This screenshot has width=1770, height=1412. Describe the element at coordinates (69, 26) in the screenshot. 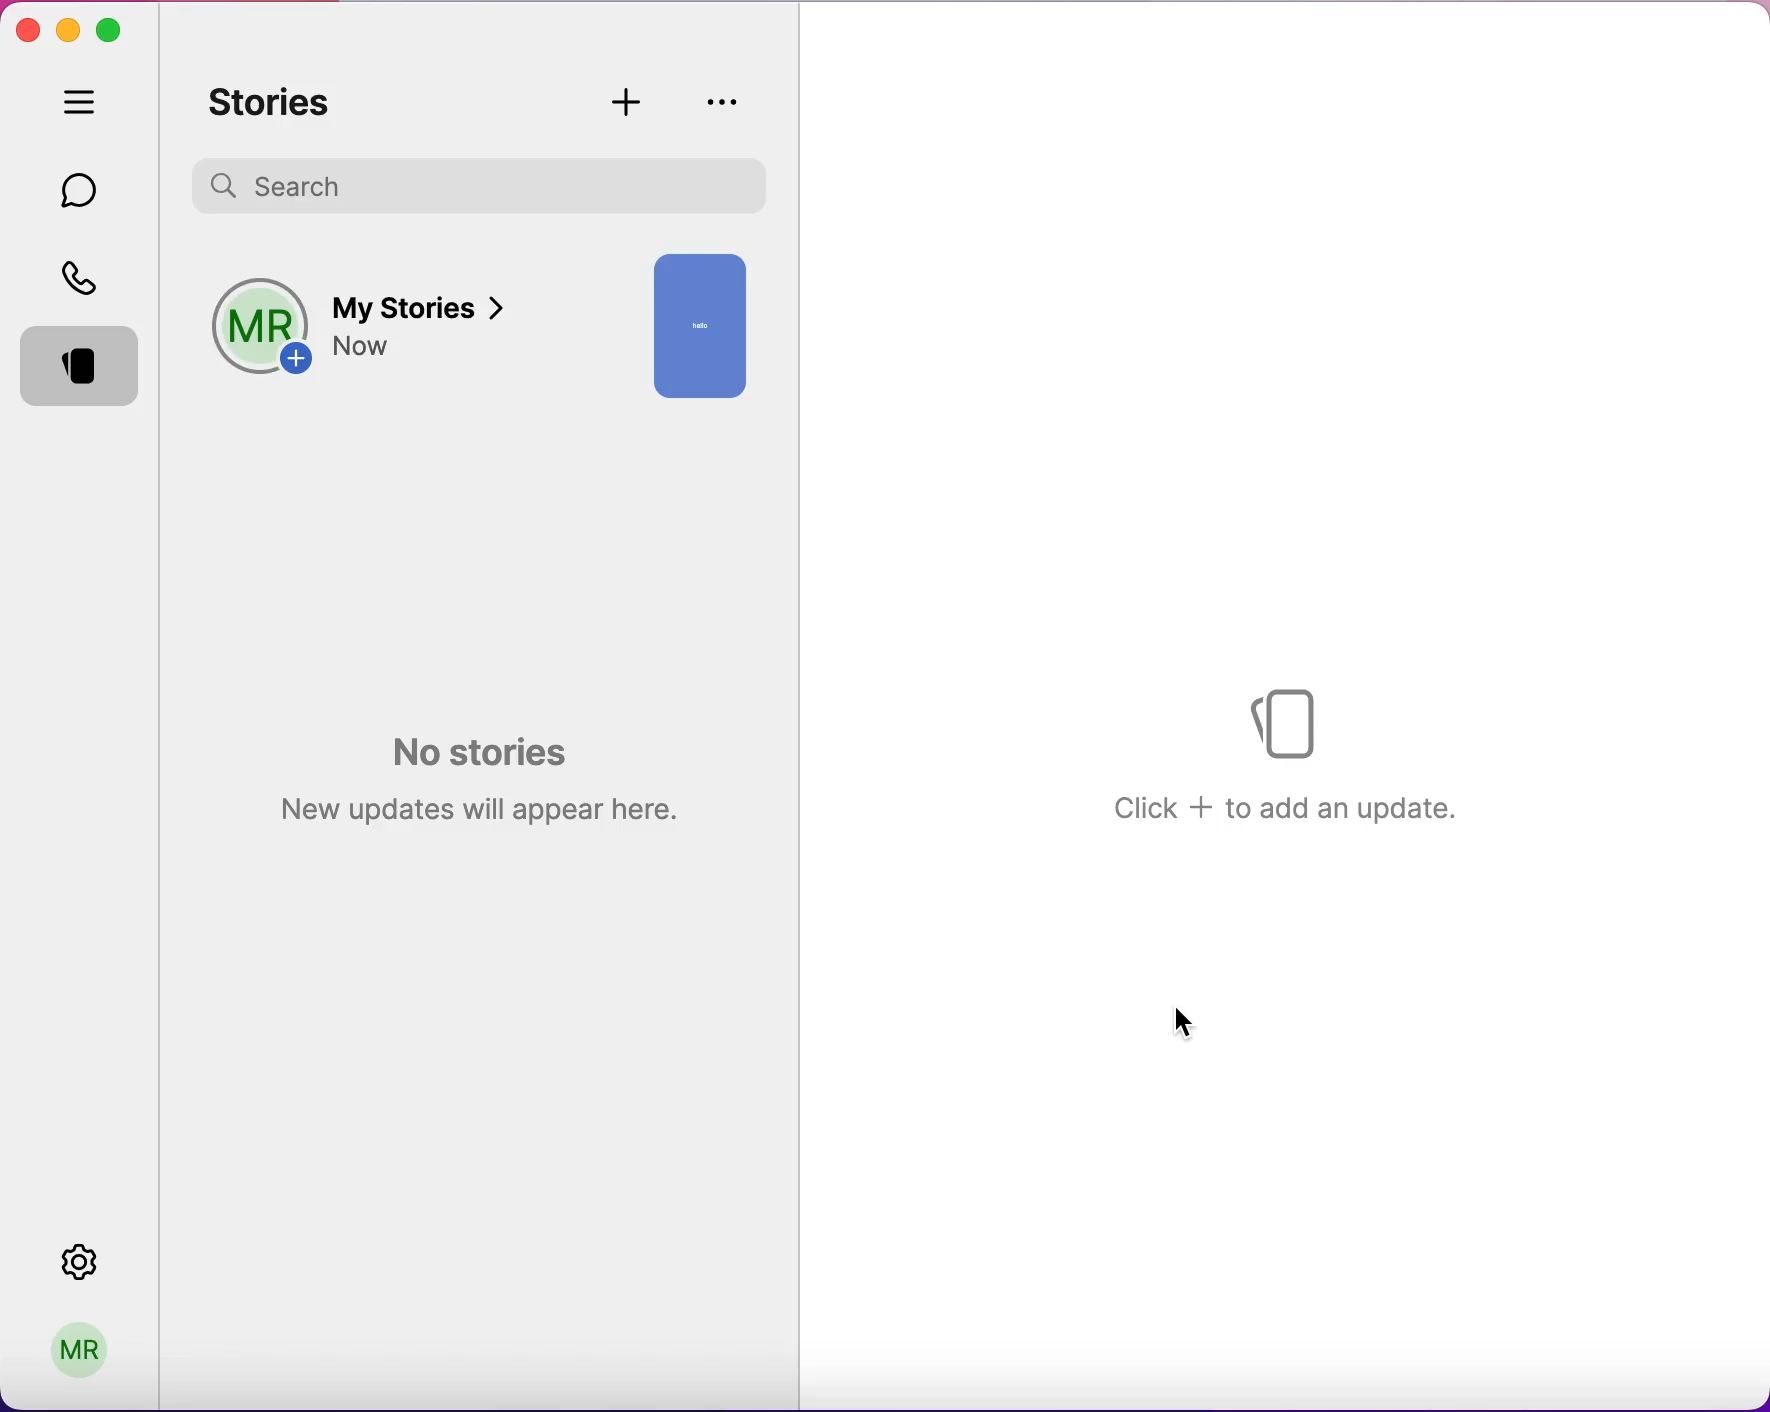

I see `minimize` at that location.